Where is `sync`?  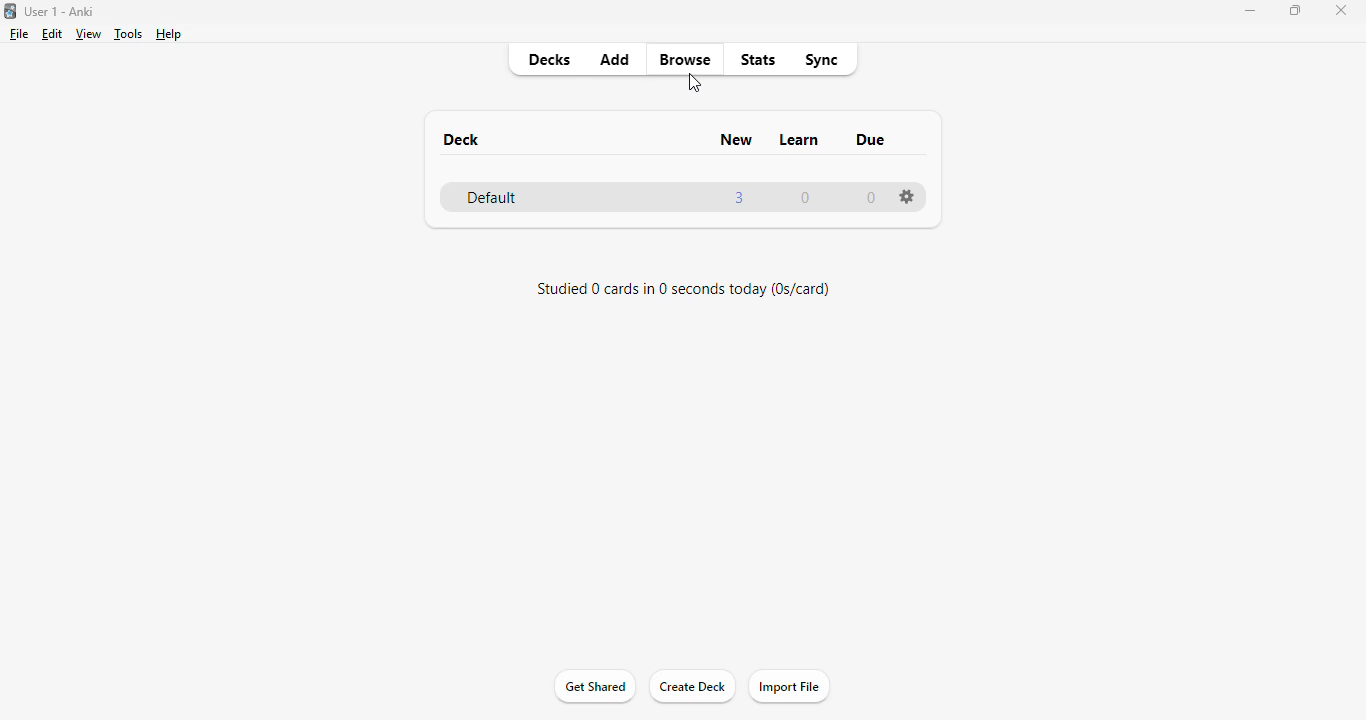 sync is located at coordinates (820, 62).